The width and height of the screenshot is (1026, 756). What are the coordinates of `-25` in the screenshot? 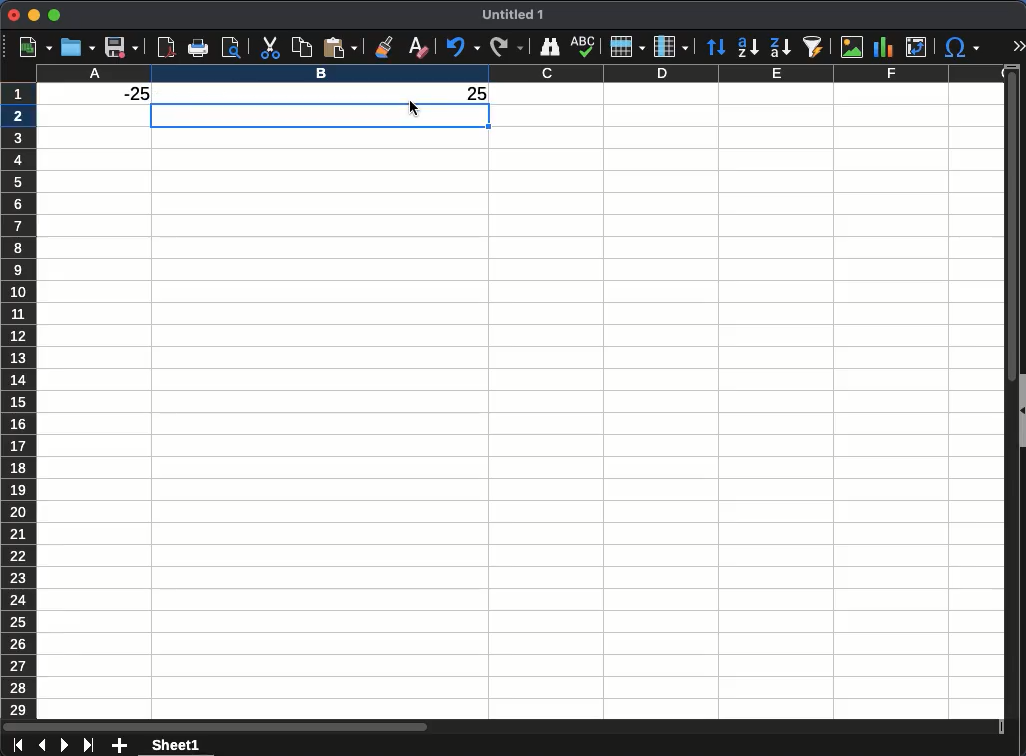 It's located at (127, 94).